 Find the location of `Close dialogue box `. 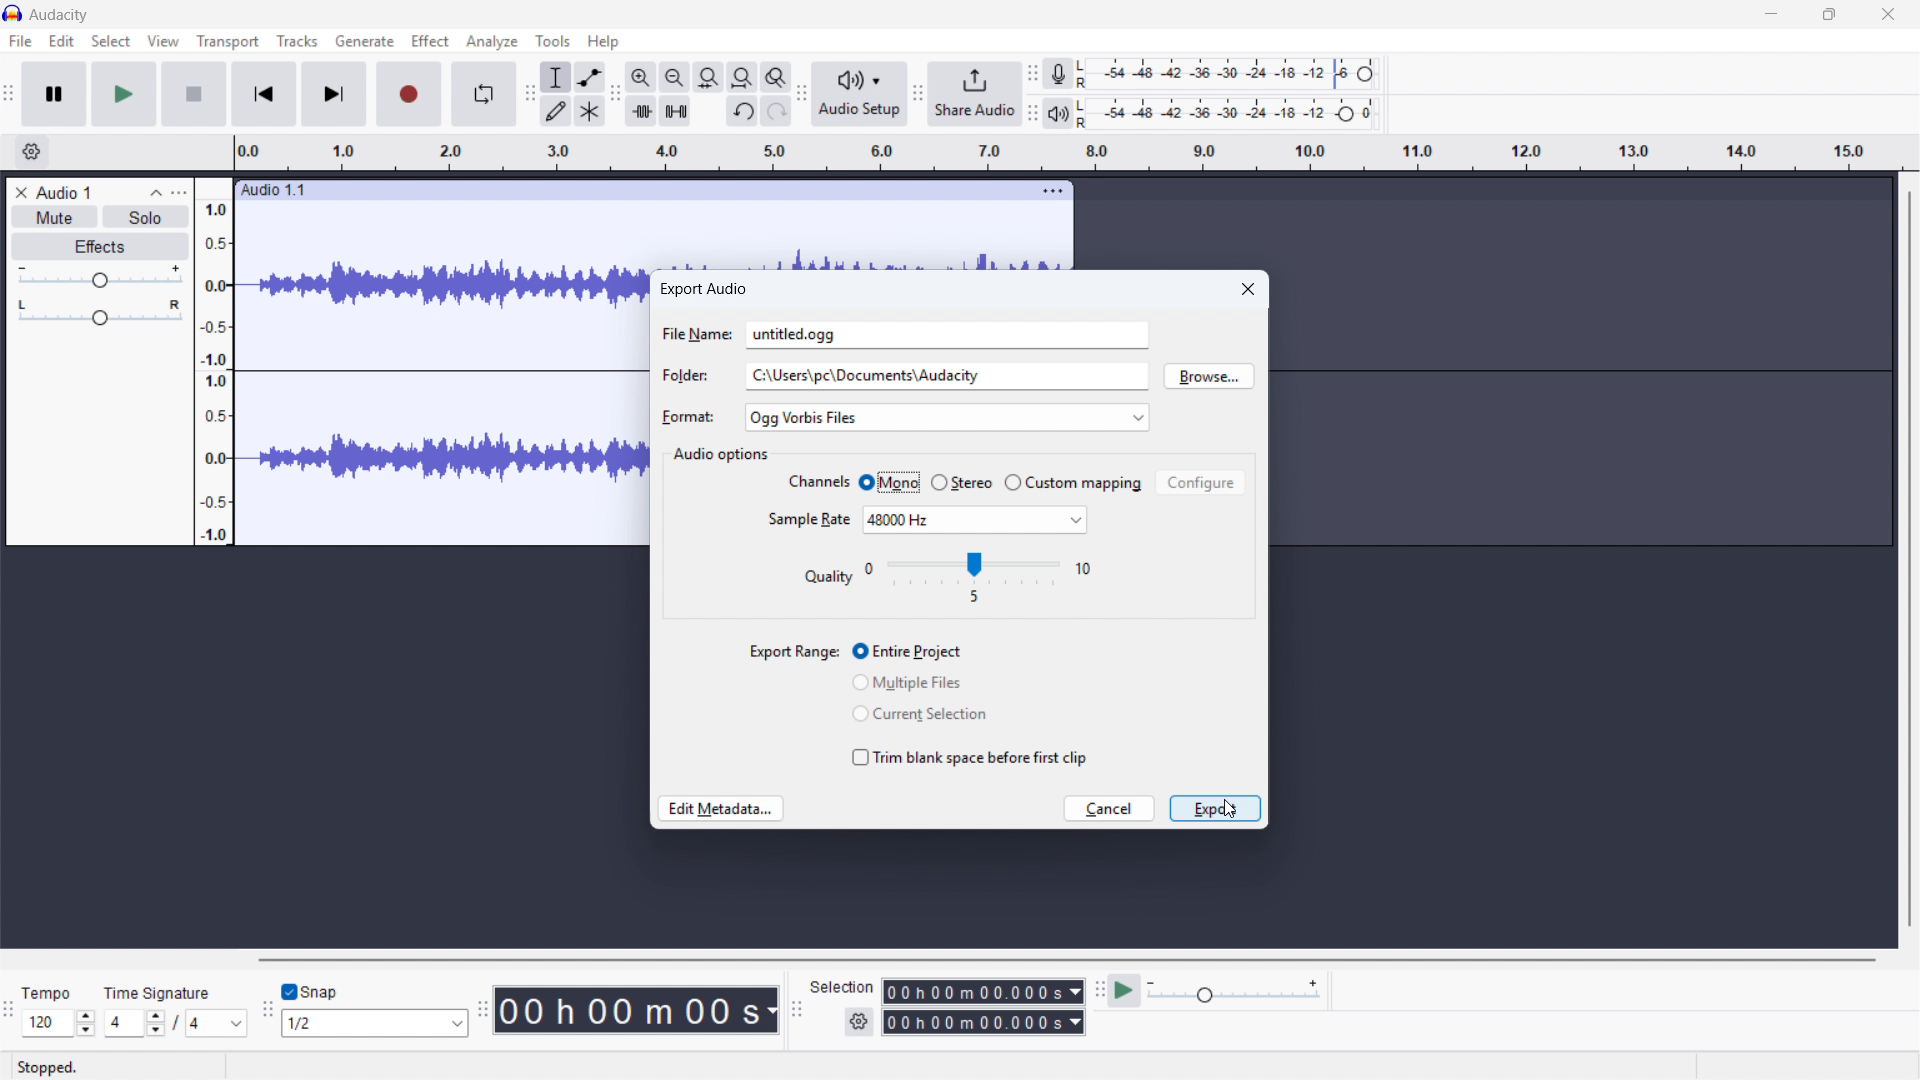

Close dialogue box  is located at coordinates (1249, 288).